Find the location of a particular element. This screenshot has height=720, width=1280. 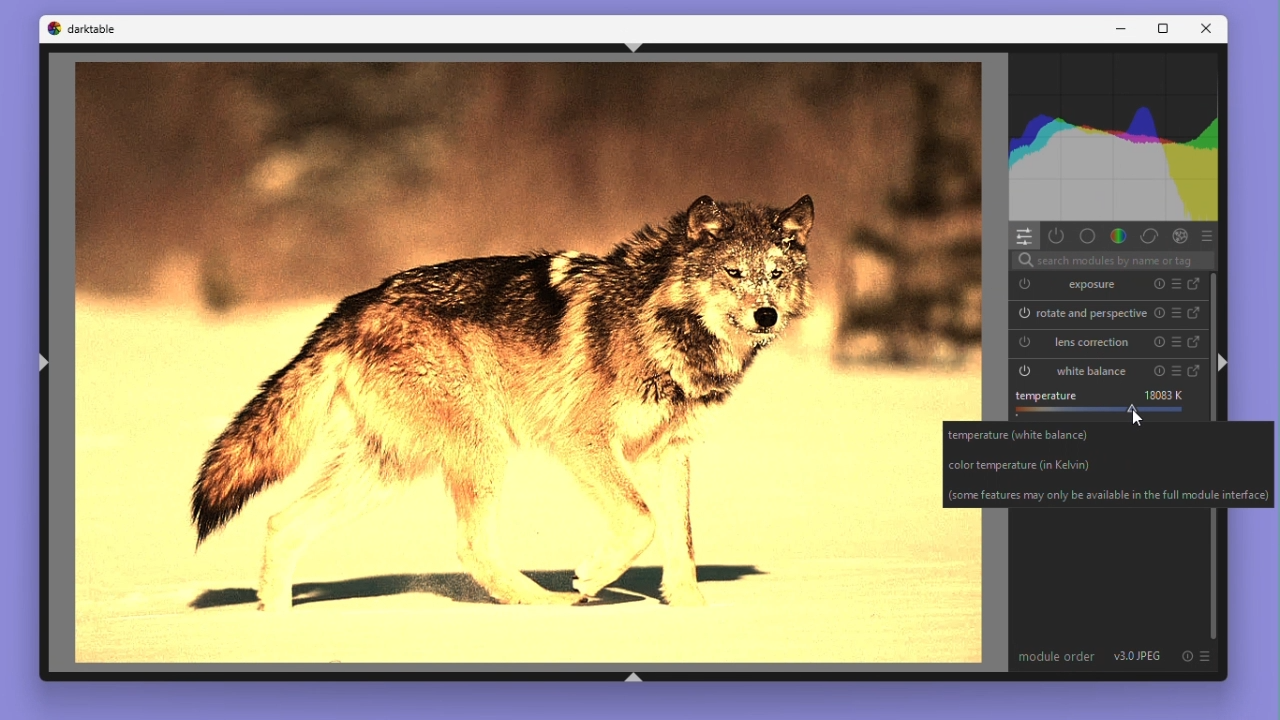

Preset is located at coordinates (1207, 657).